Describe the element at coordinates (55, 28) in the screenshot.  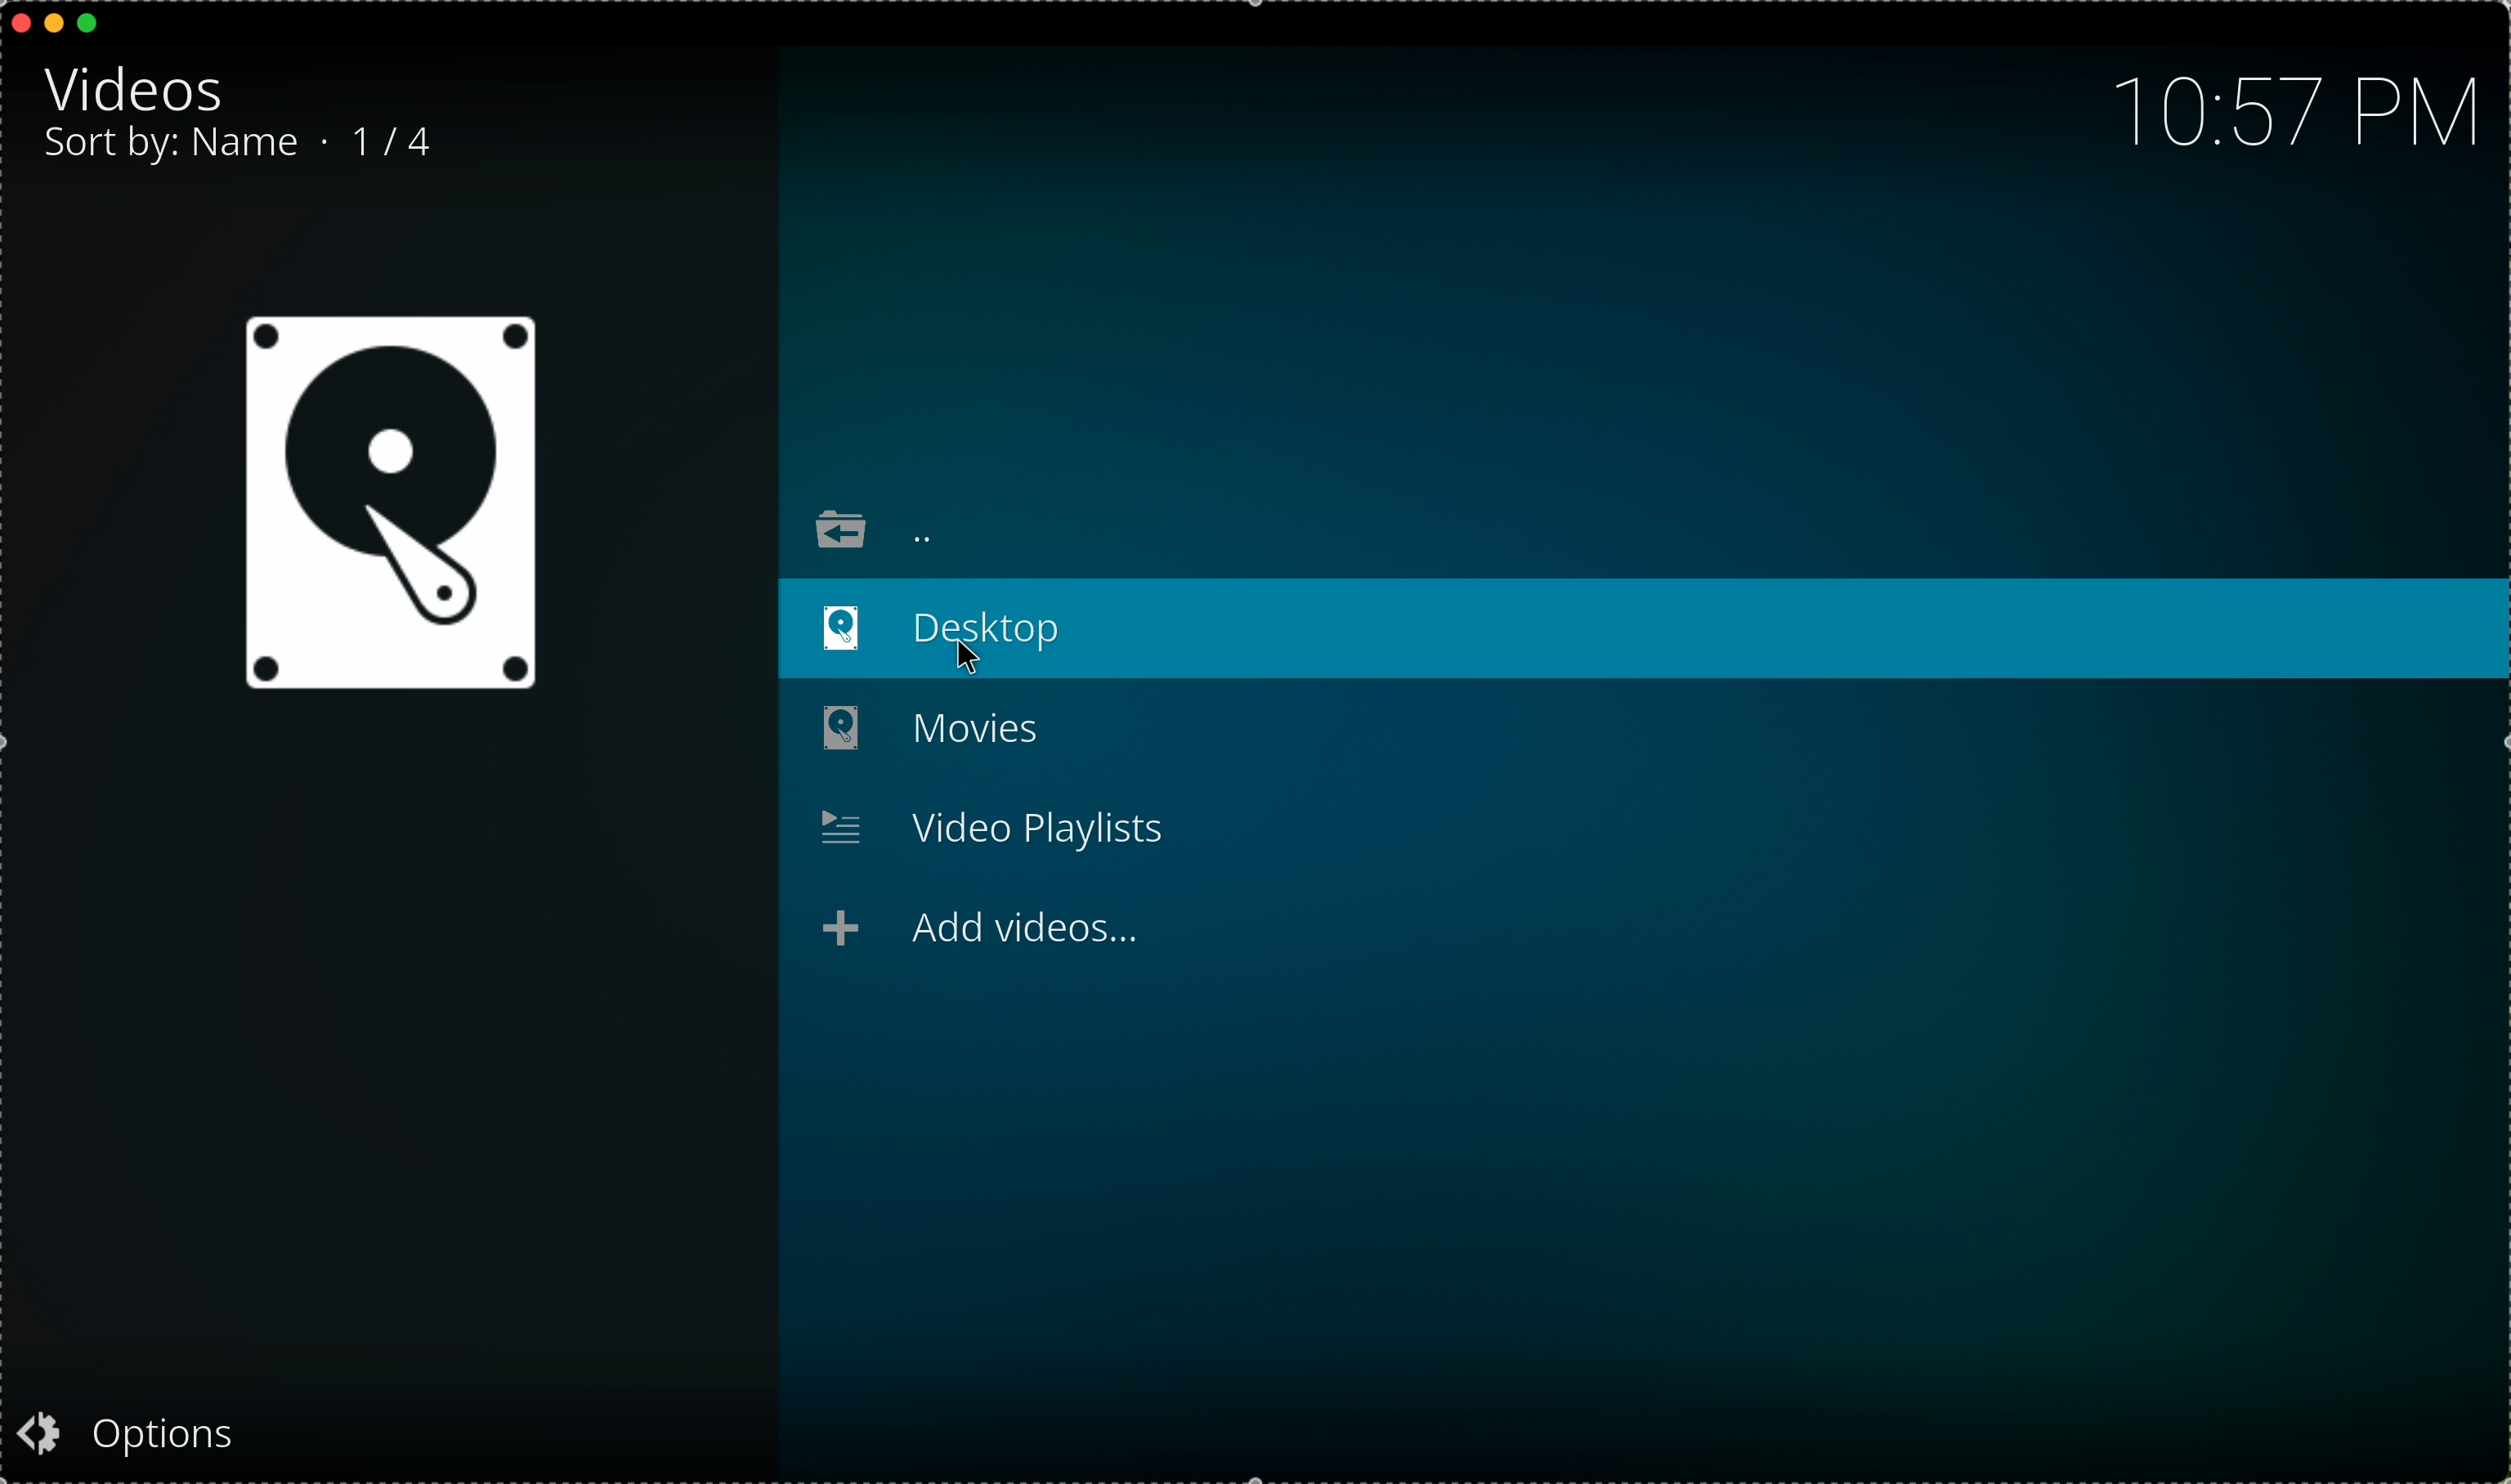
I see `minimize ` at that location.